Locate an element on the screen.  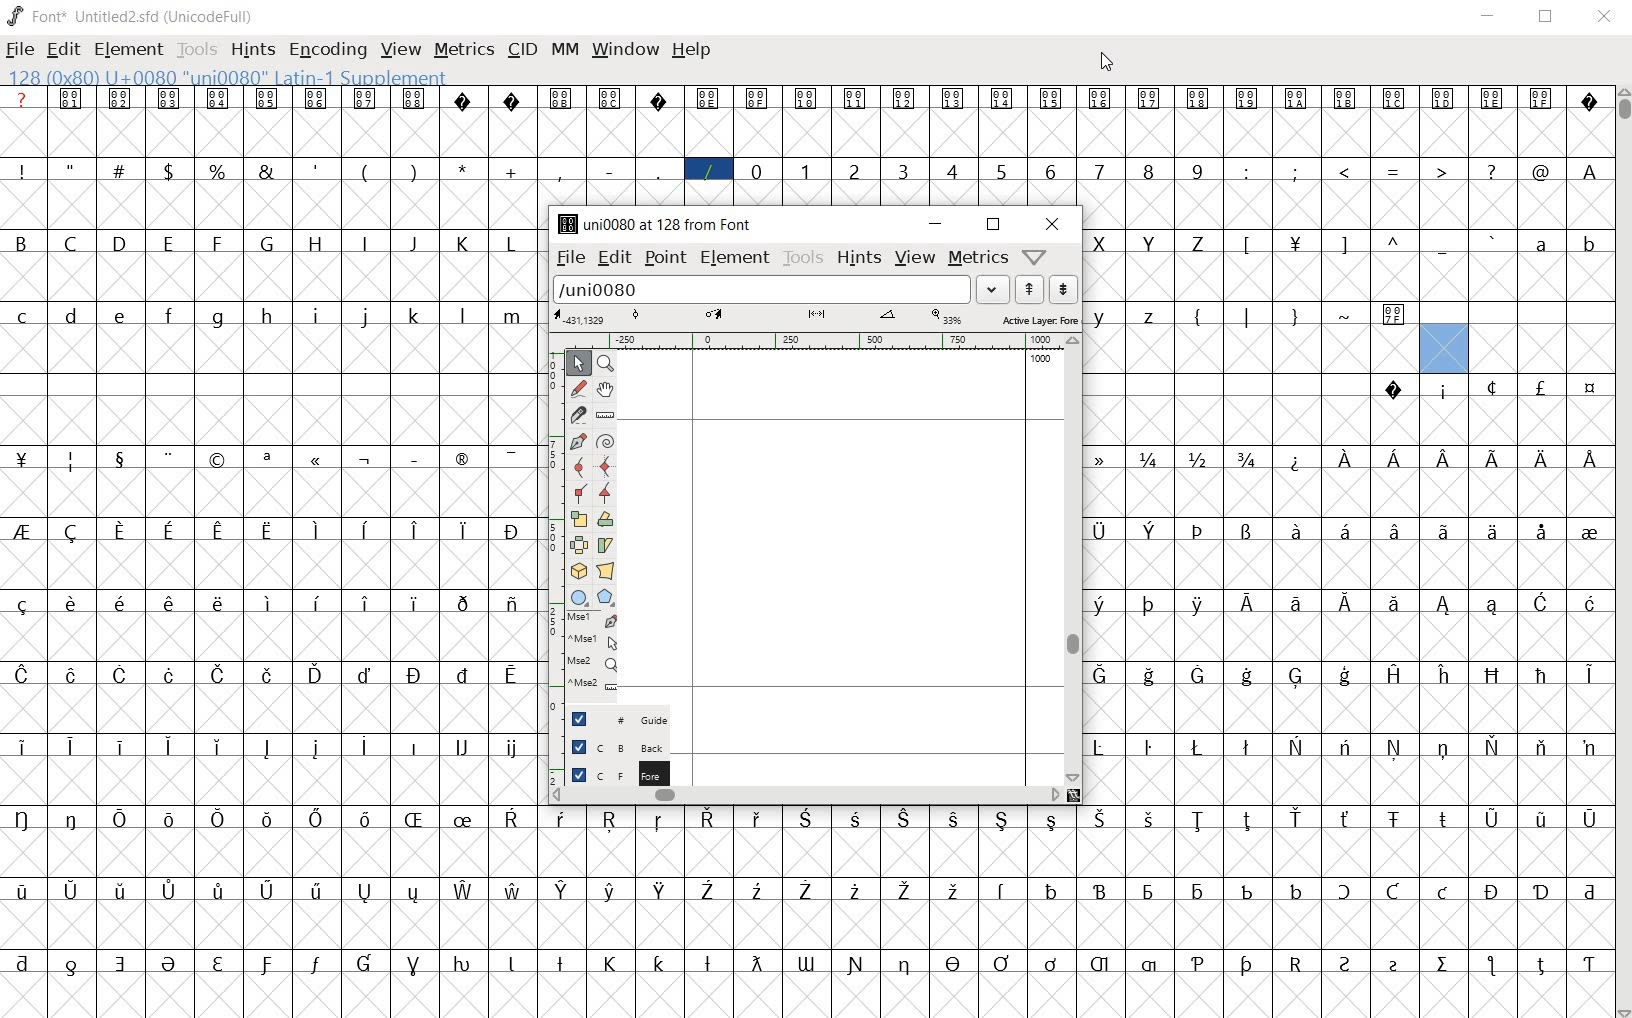
glyph is located at coordinates (416, 747).